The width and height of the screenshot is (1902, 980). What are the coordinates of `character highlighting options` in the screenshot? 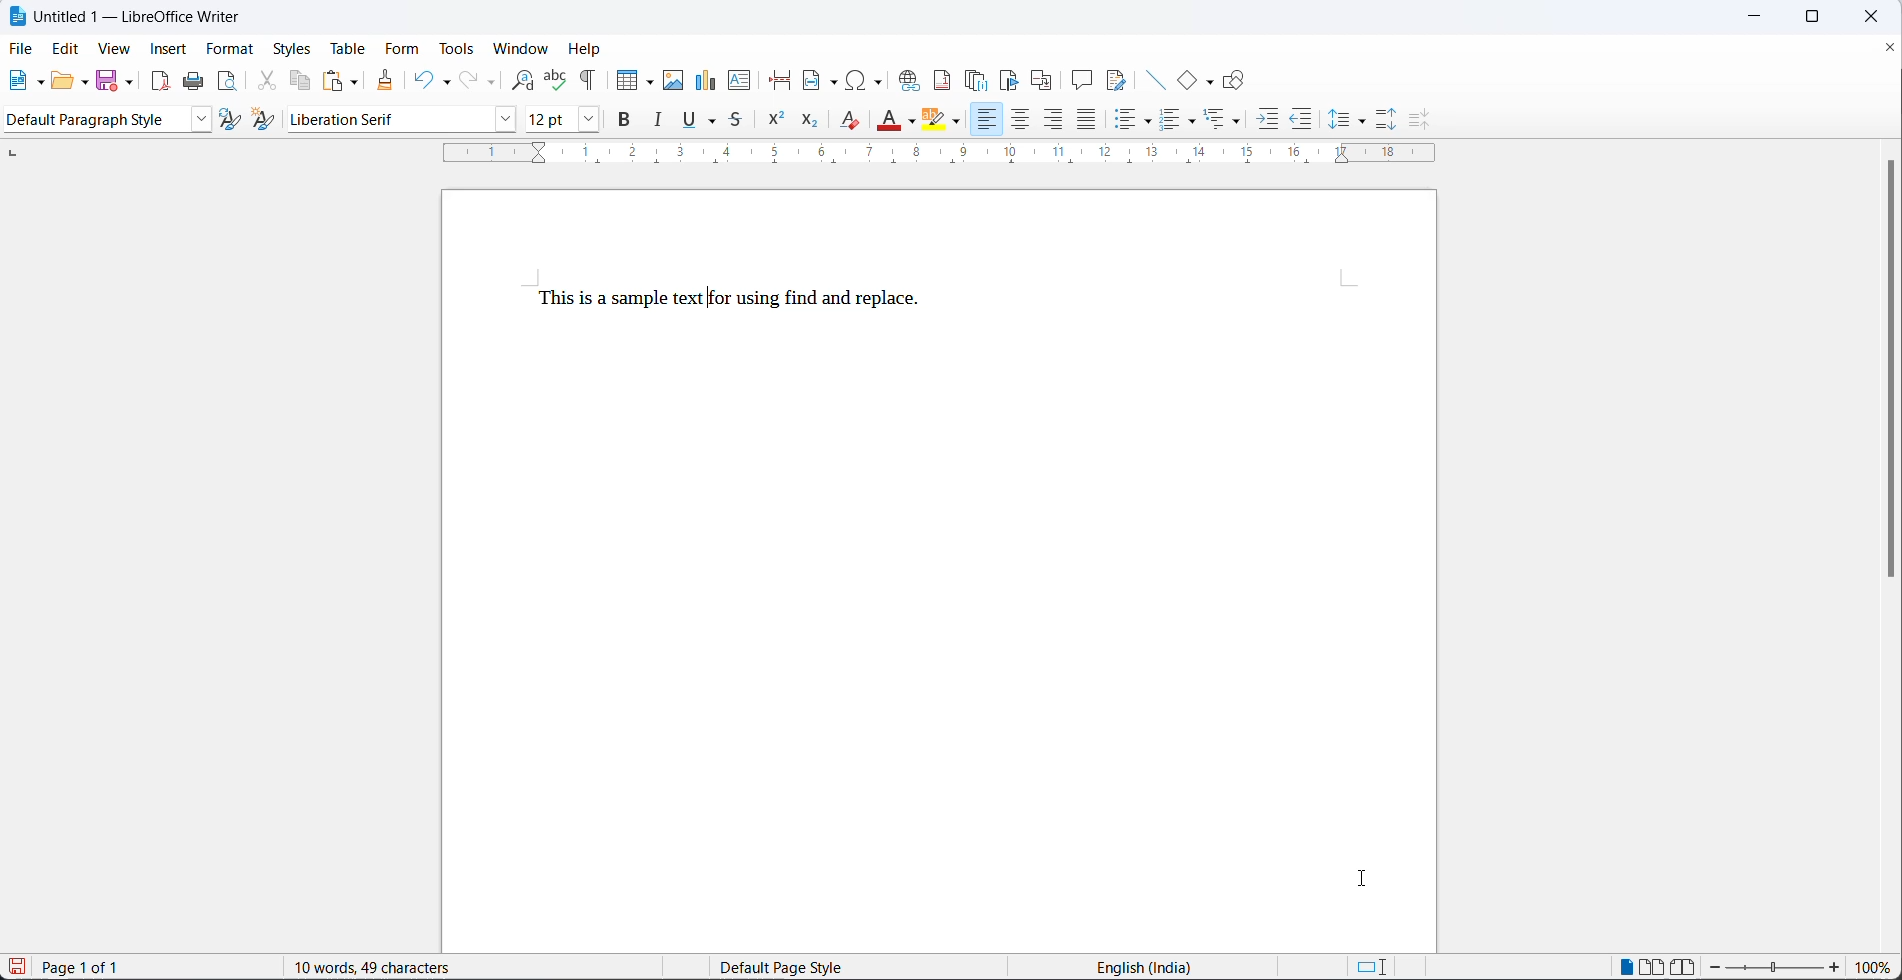 It's located at (960, 123).